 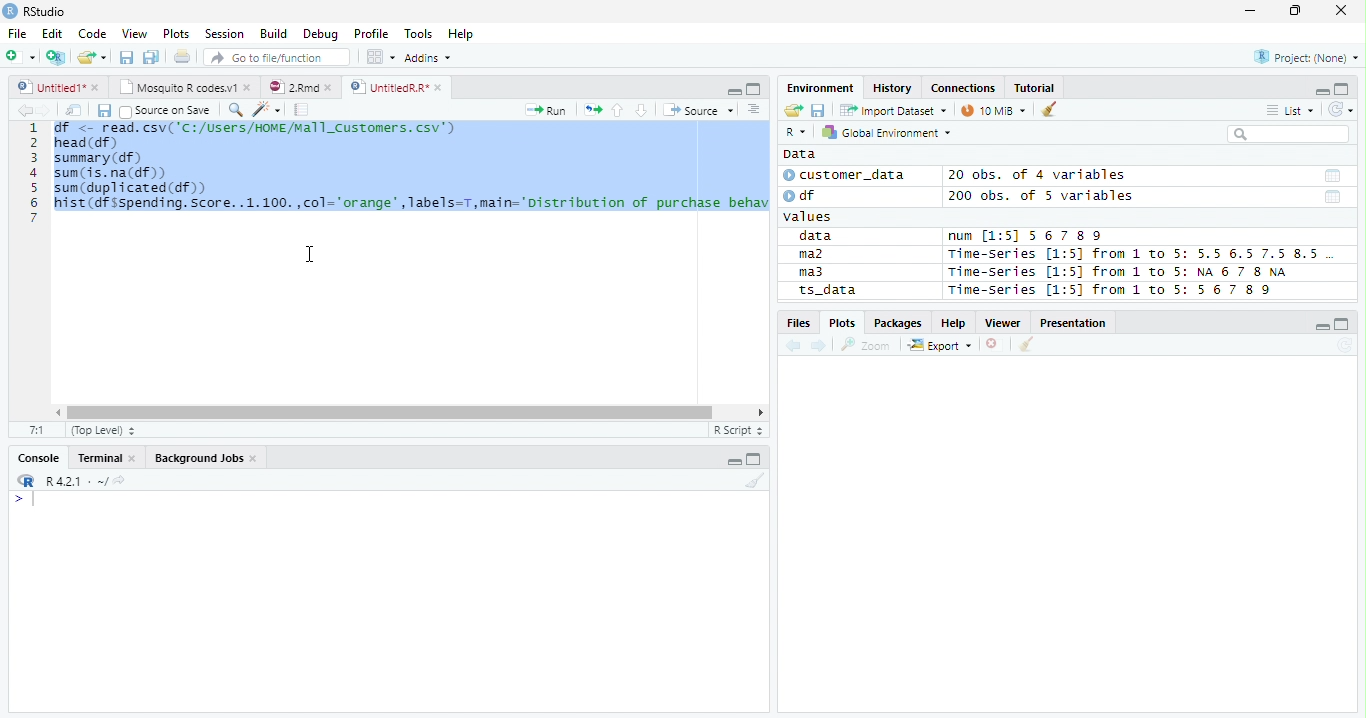 I want to click on Refresh, so click(x=1345, y=346).